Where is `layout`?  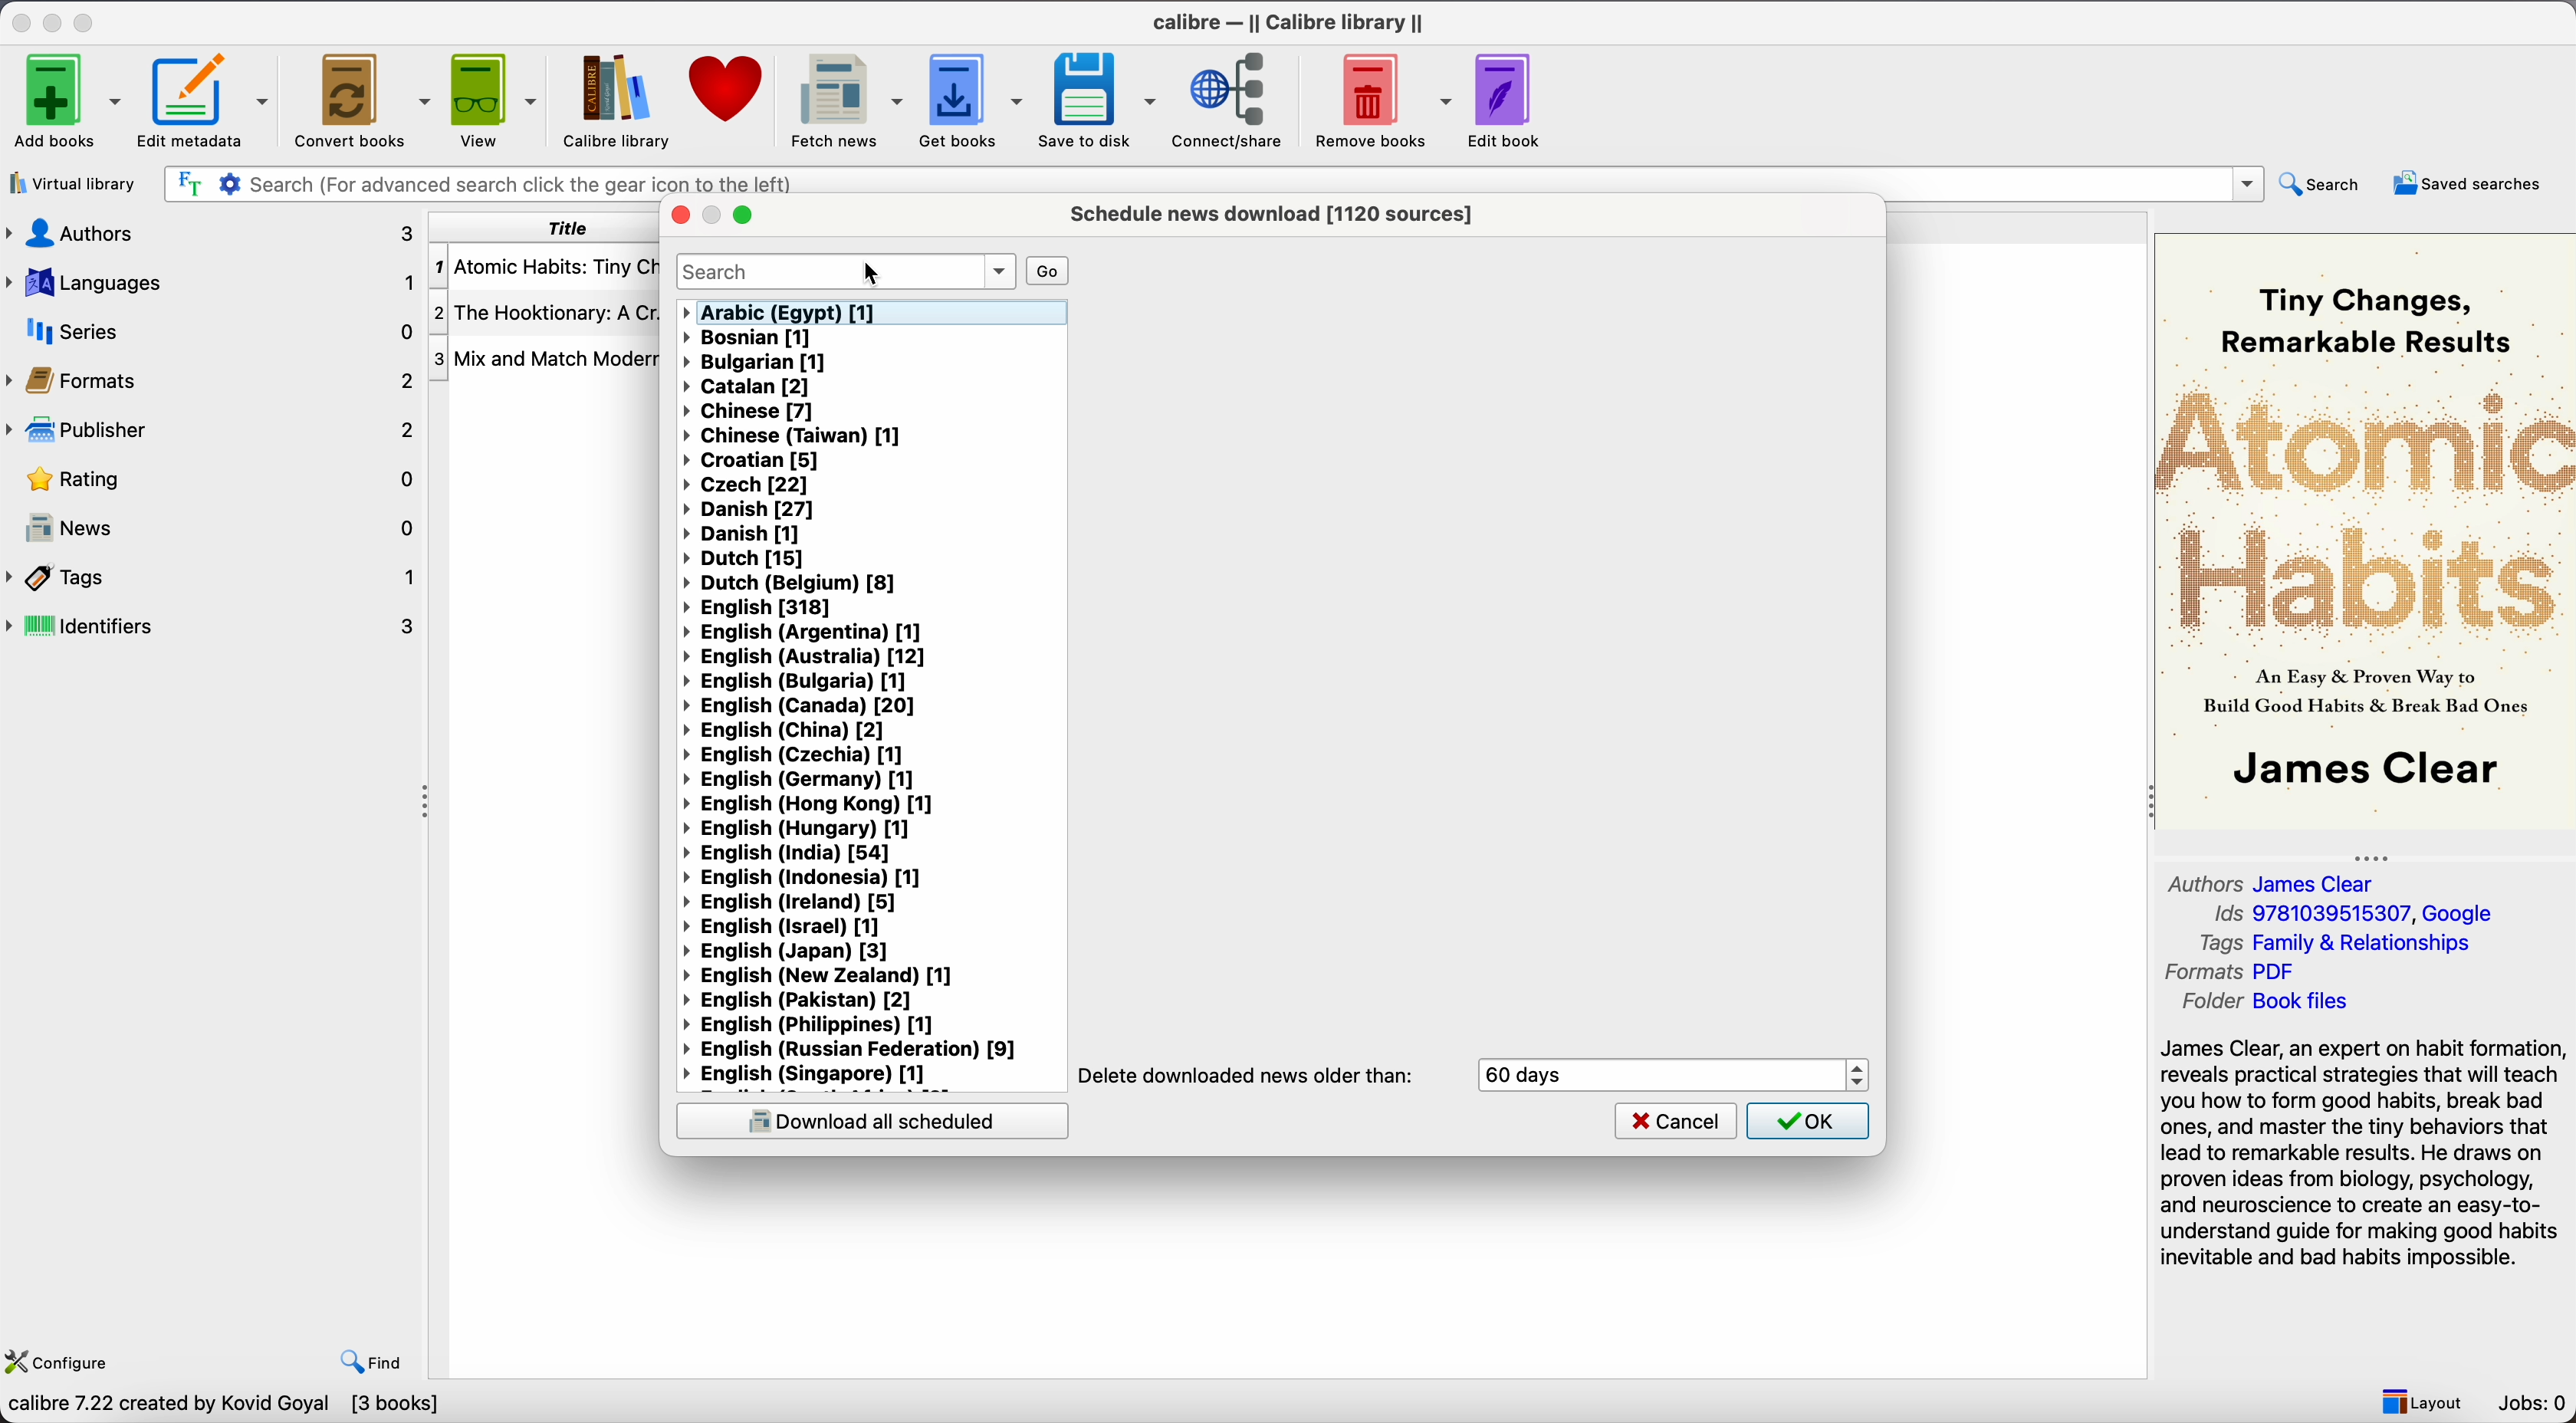
layout is located at coordinates (2420, 1399).